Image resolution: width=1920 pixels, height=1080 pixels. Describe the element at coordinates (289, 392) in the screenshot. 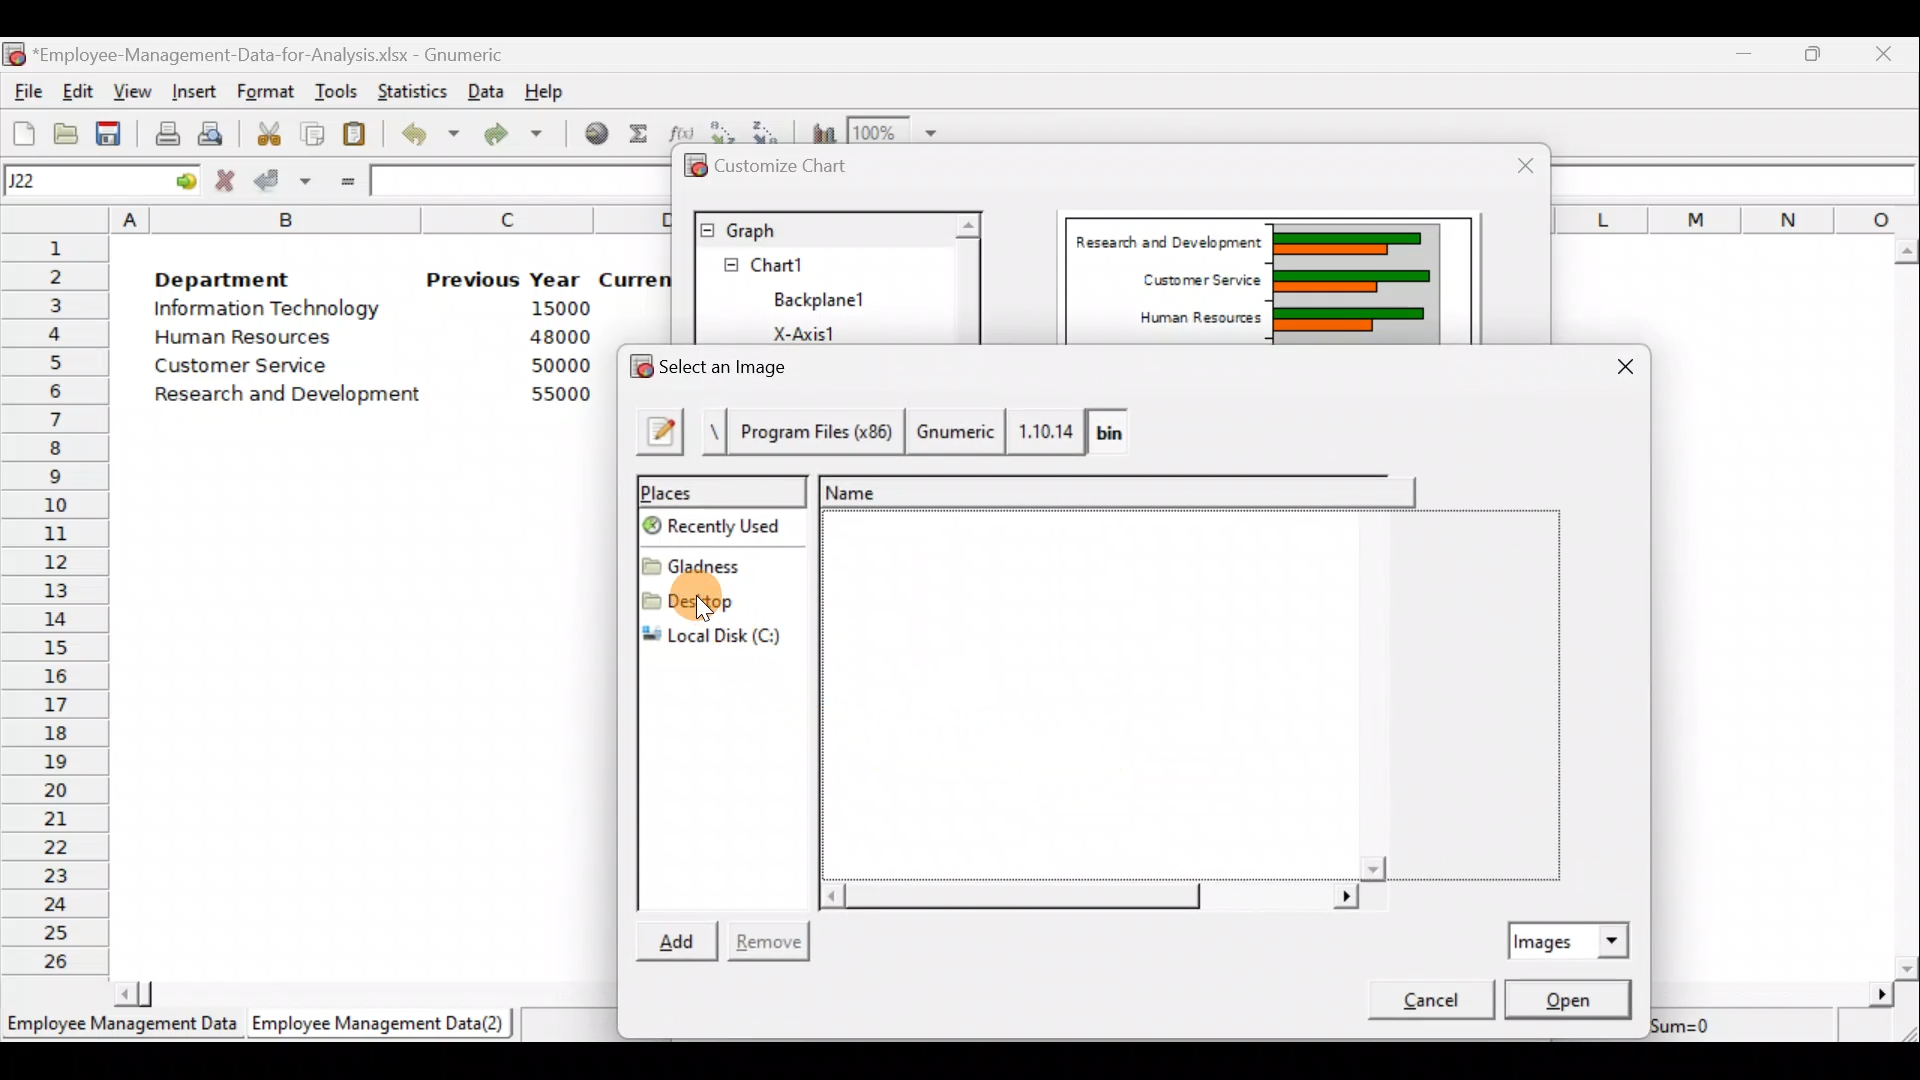

I see `Research and development` at that location.